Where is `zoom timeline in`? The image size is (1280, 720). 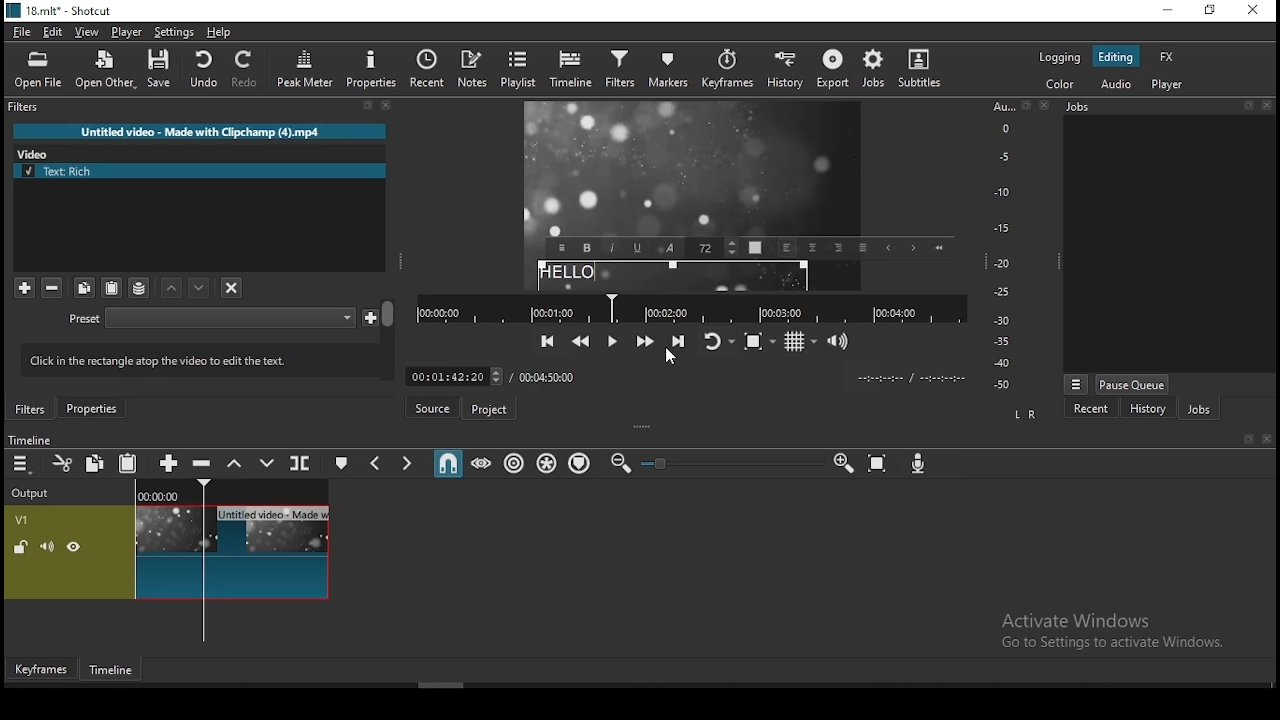 zoom timeline in is located at coordinates (842, 462).